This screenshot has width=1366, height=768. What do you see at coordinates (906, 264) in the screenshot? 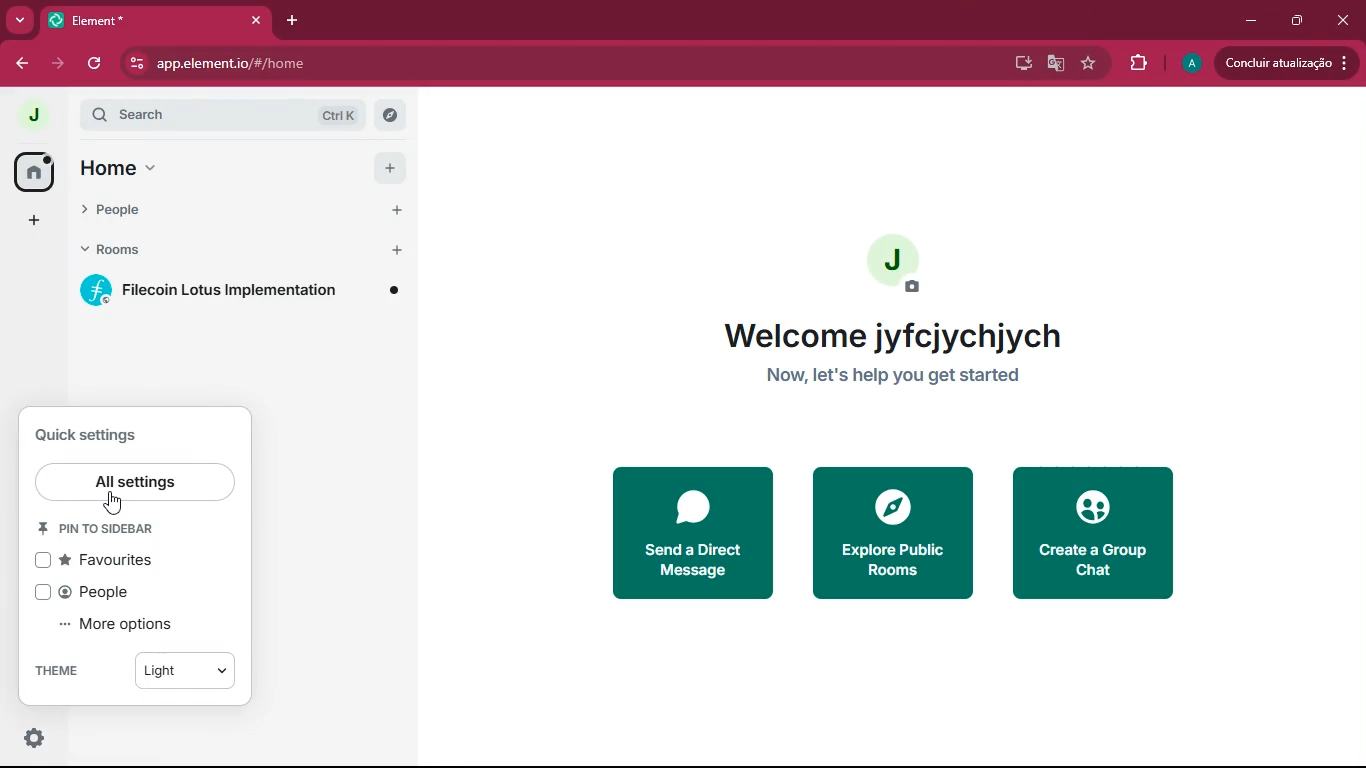
I see `profile picture` at bounding box center [906, 264].